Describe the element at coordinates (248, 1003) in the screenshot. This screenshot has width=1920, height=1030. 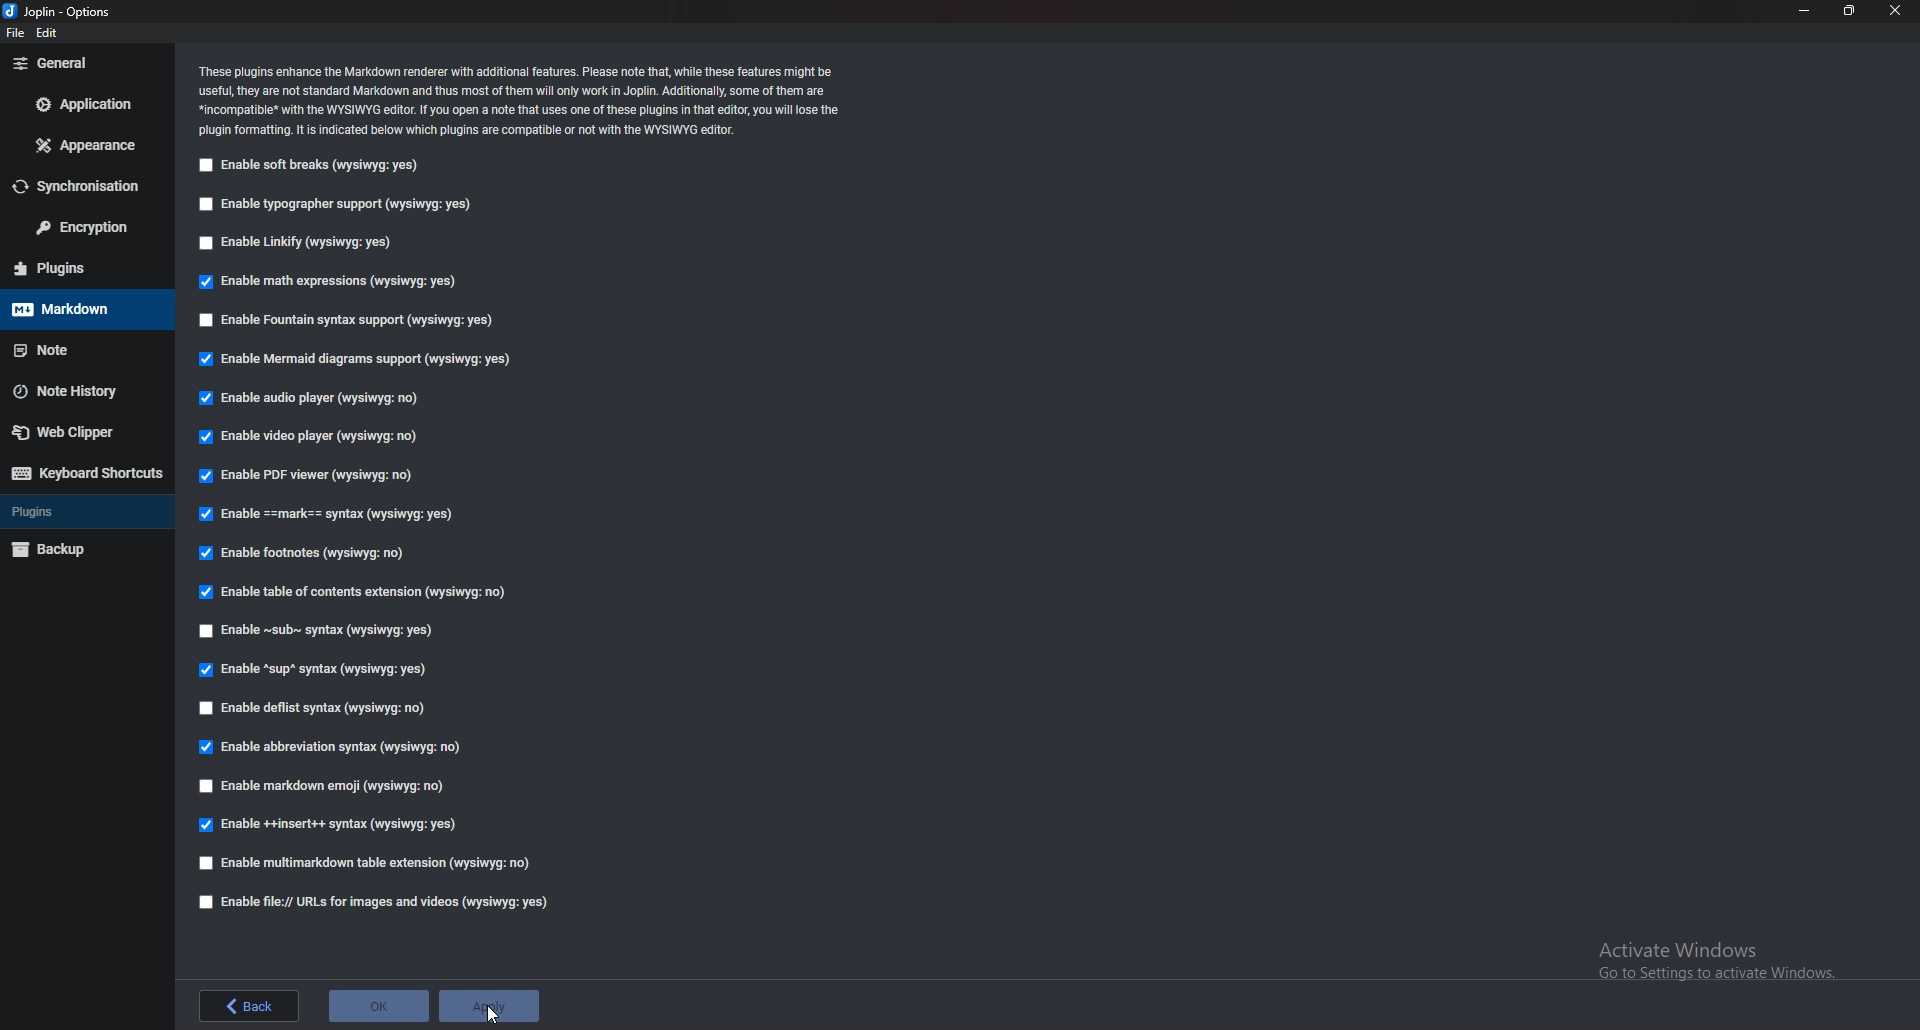
I see `back` at that location.